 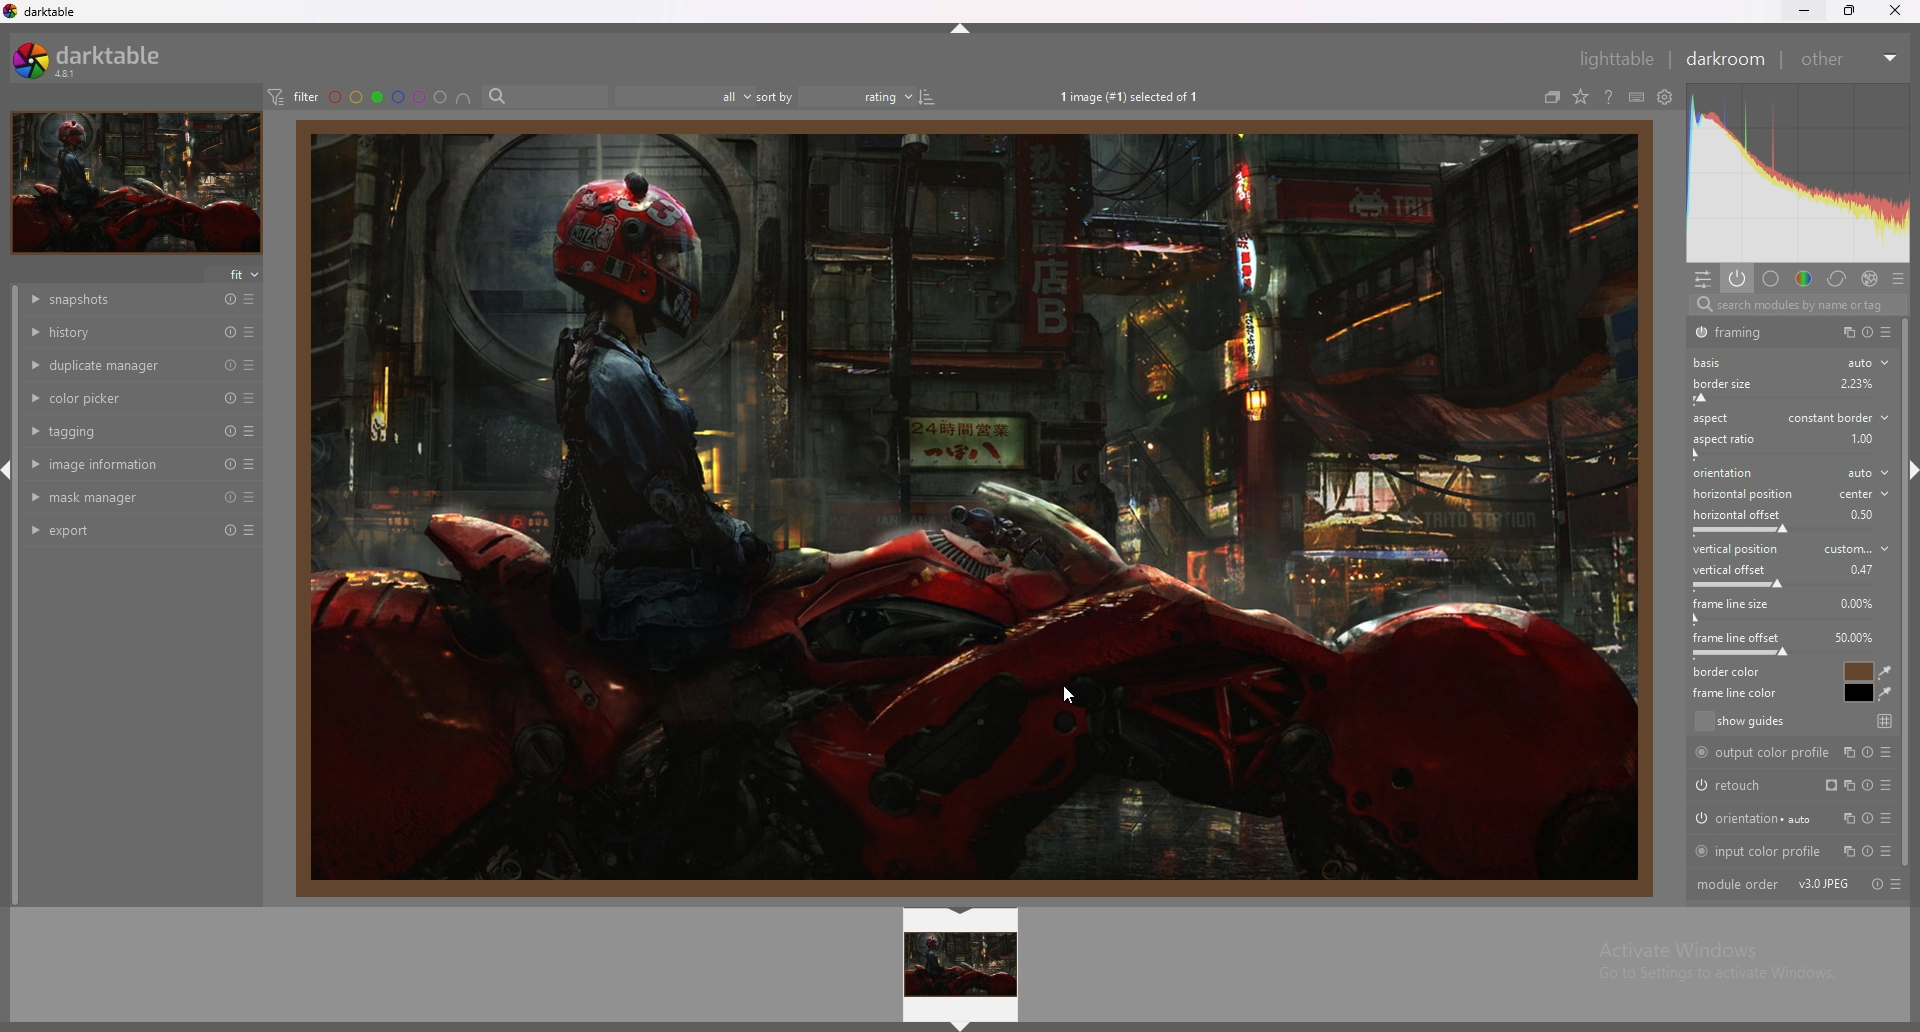 I want to click on target image with added borders., so click(x=976, y=506).